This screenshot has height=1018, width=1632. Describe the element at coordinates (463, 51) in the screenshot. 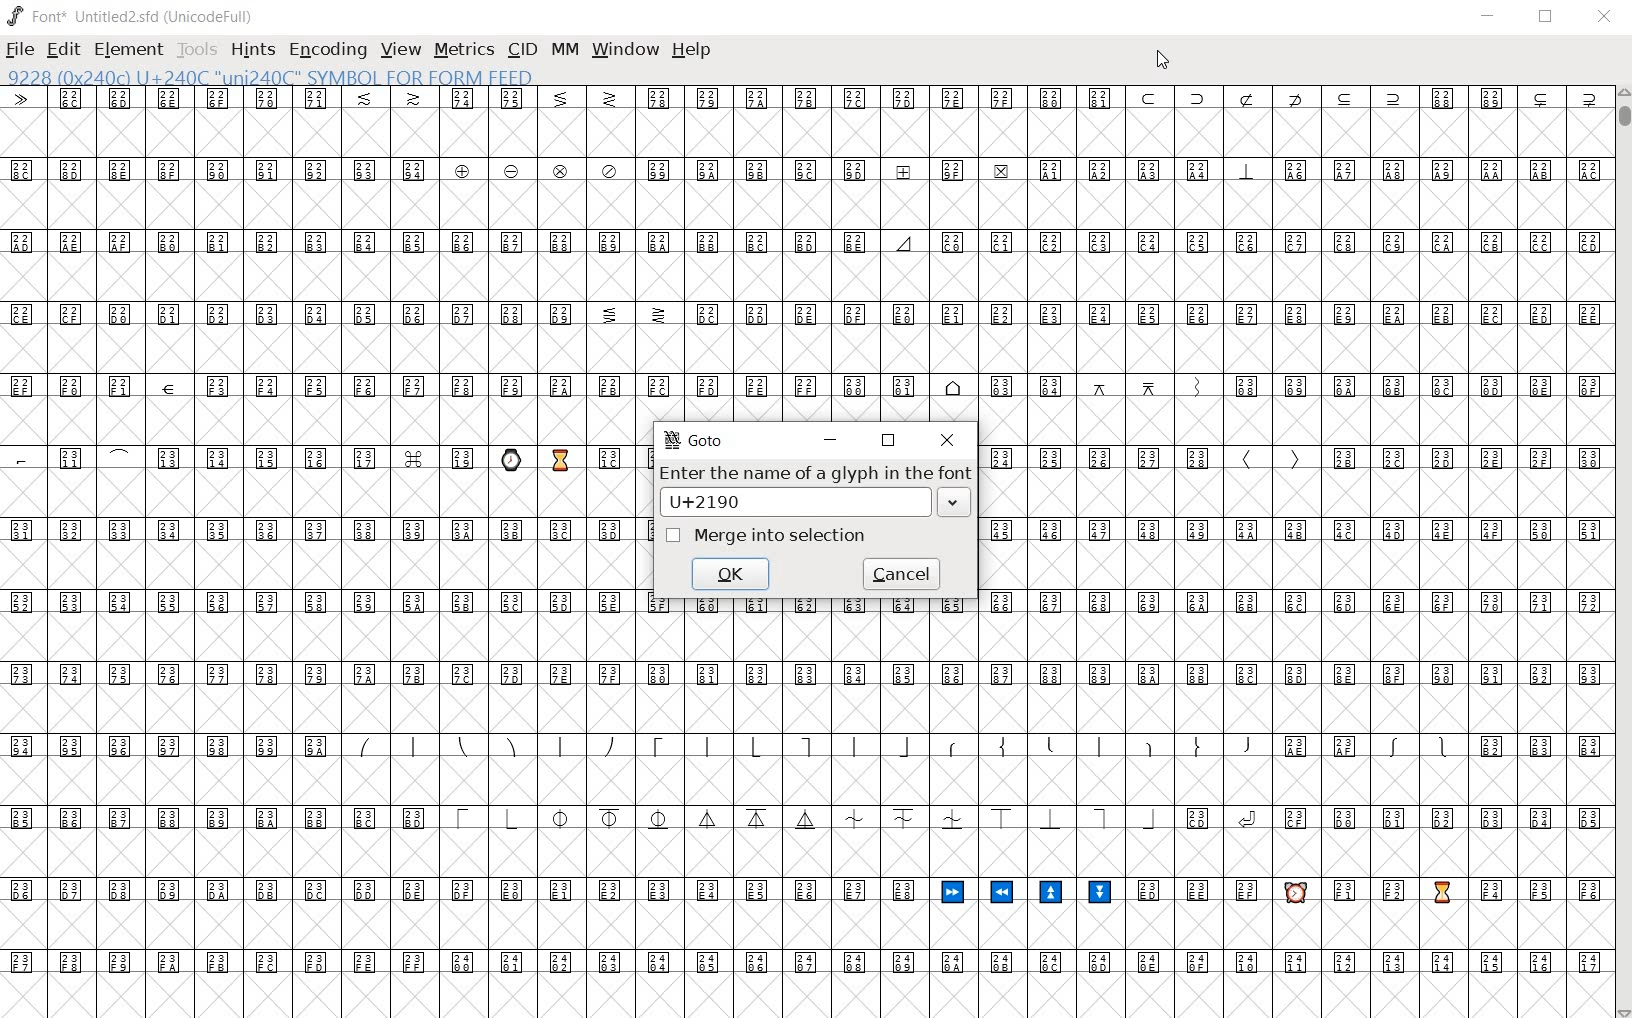

I see `metrics` at that location.